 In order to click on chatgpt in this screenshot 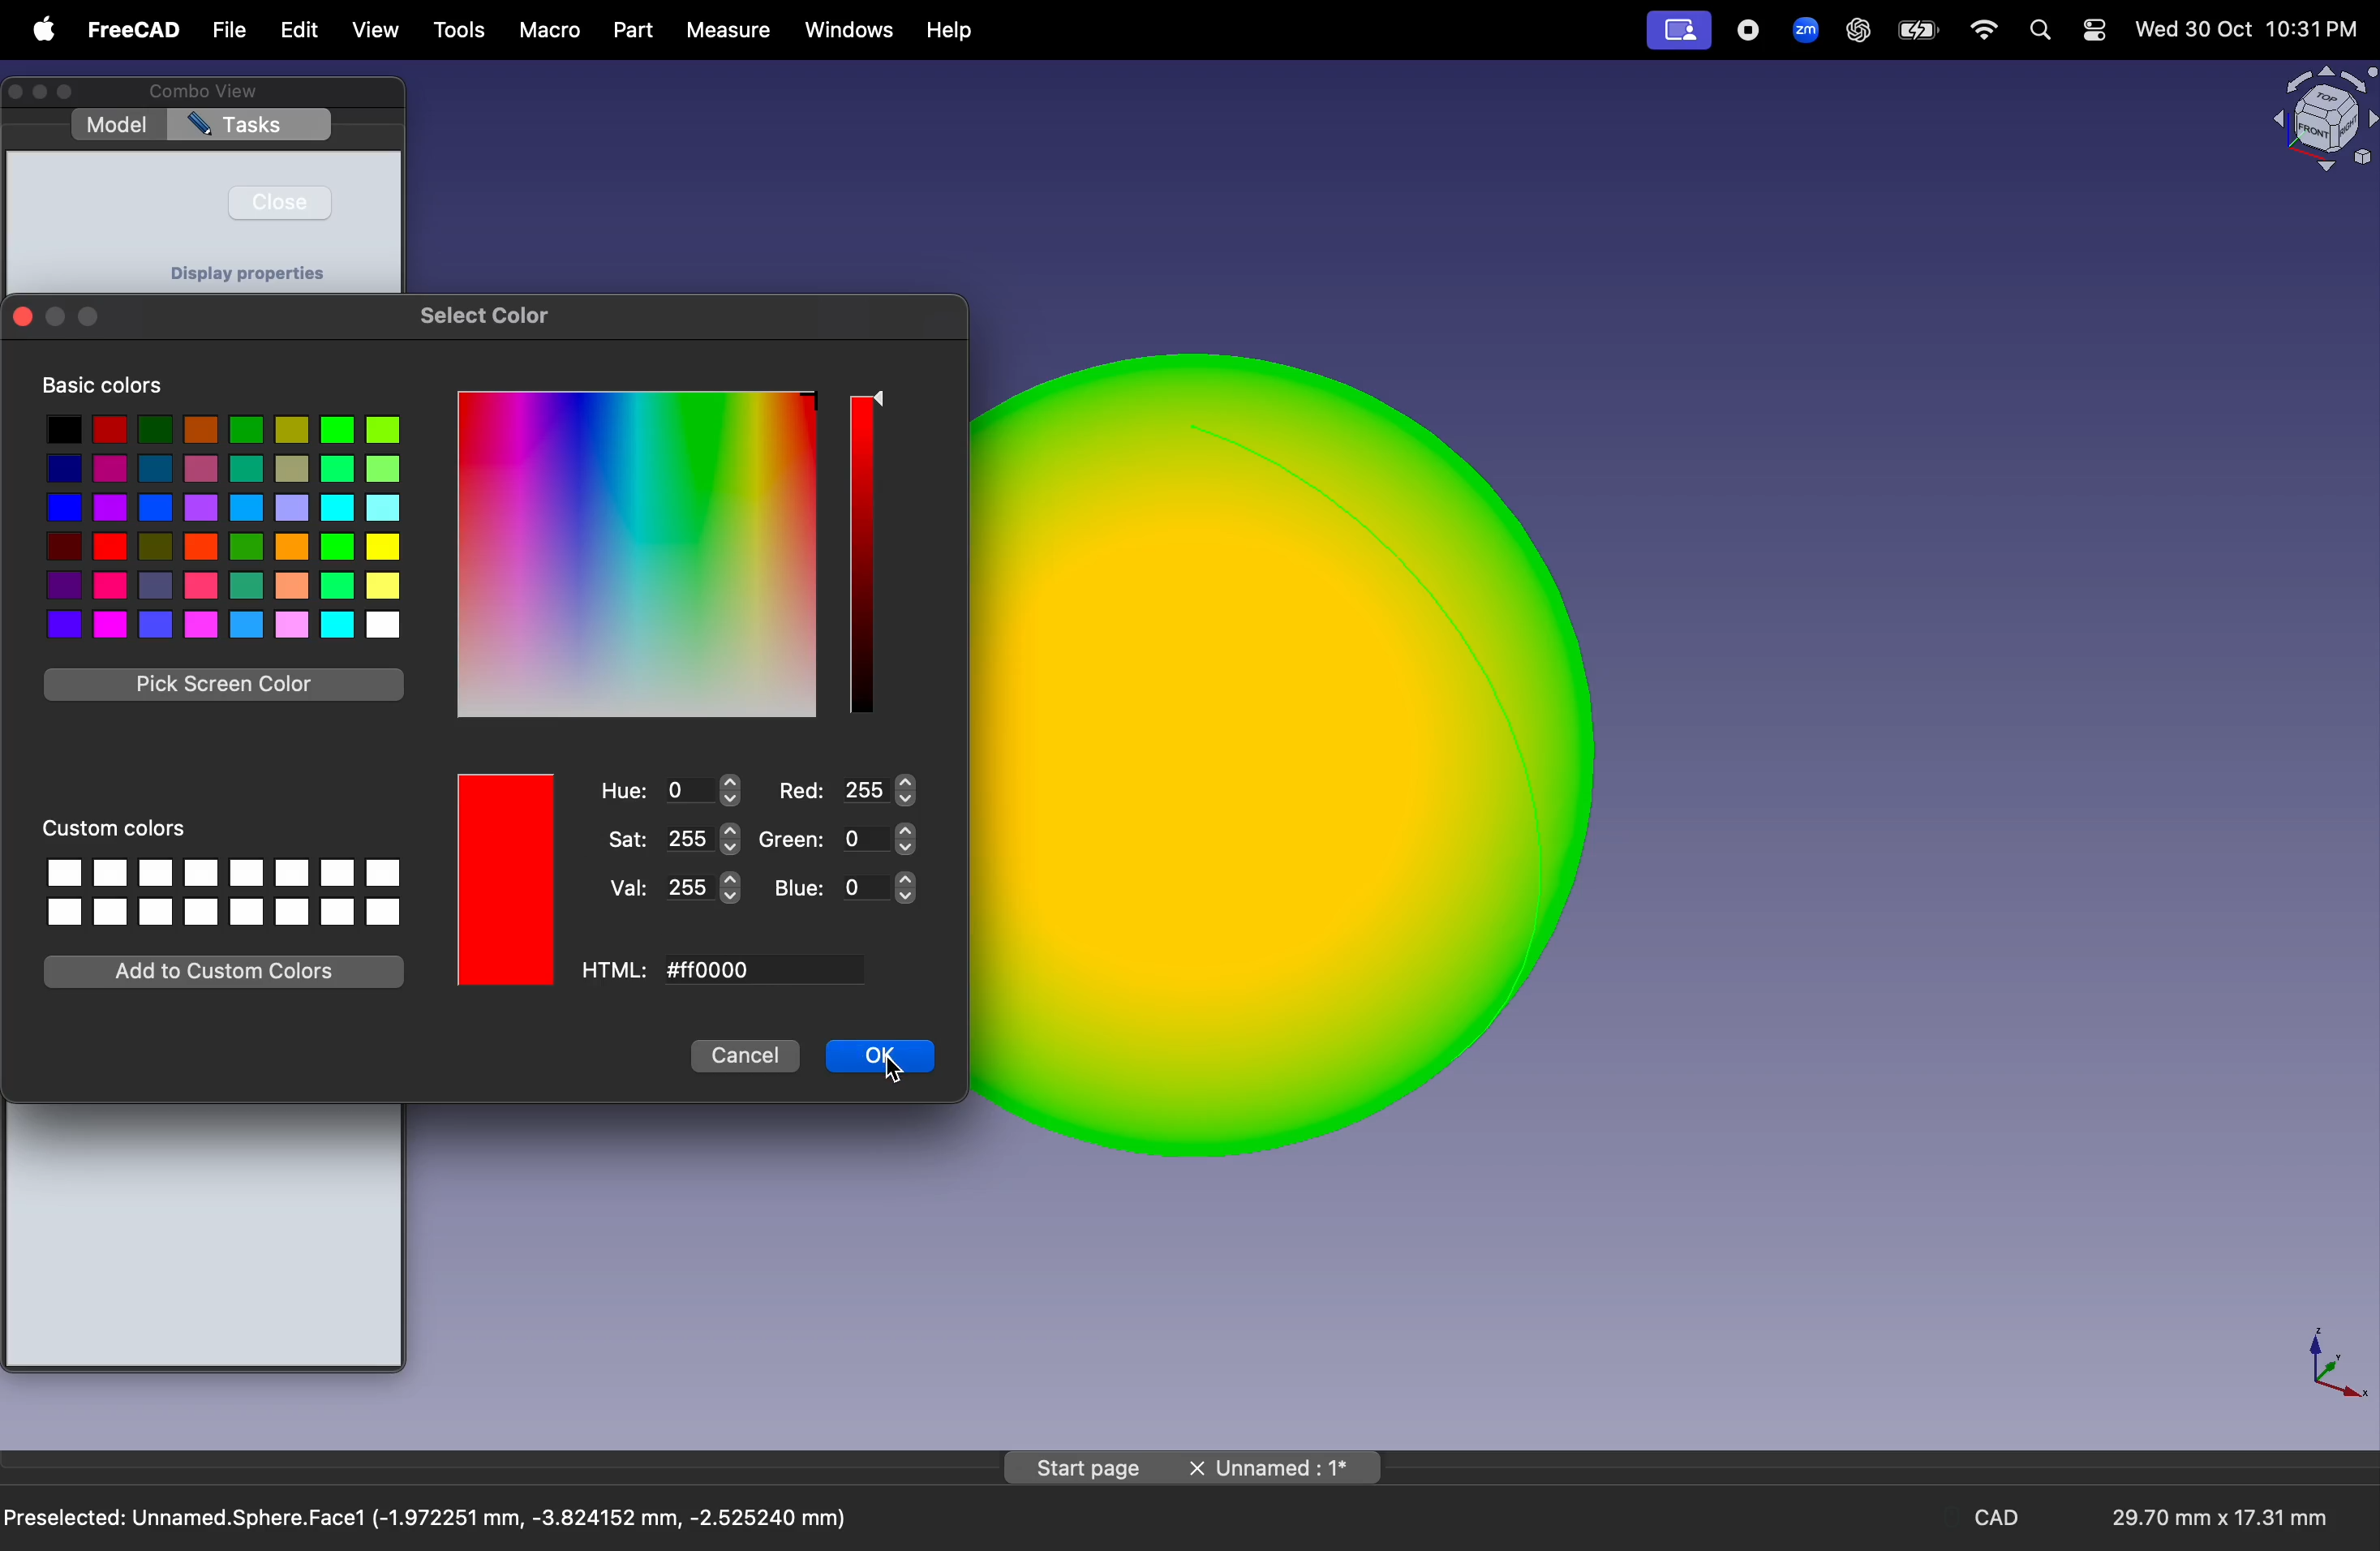, I will do `click(1857, 30)`.